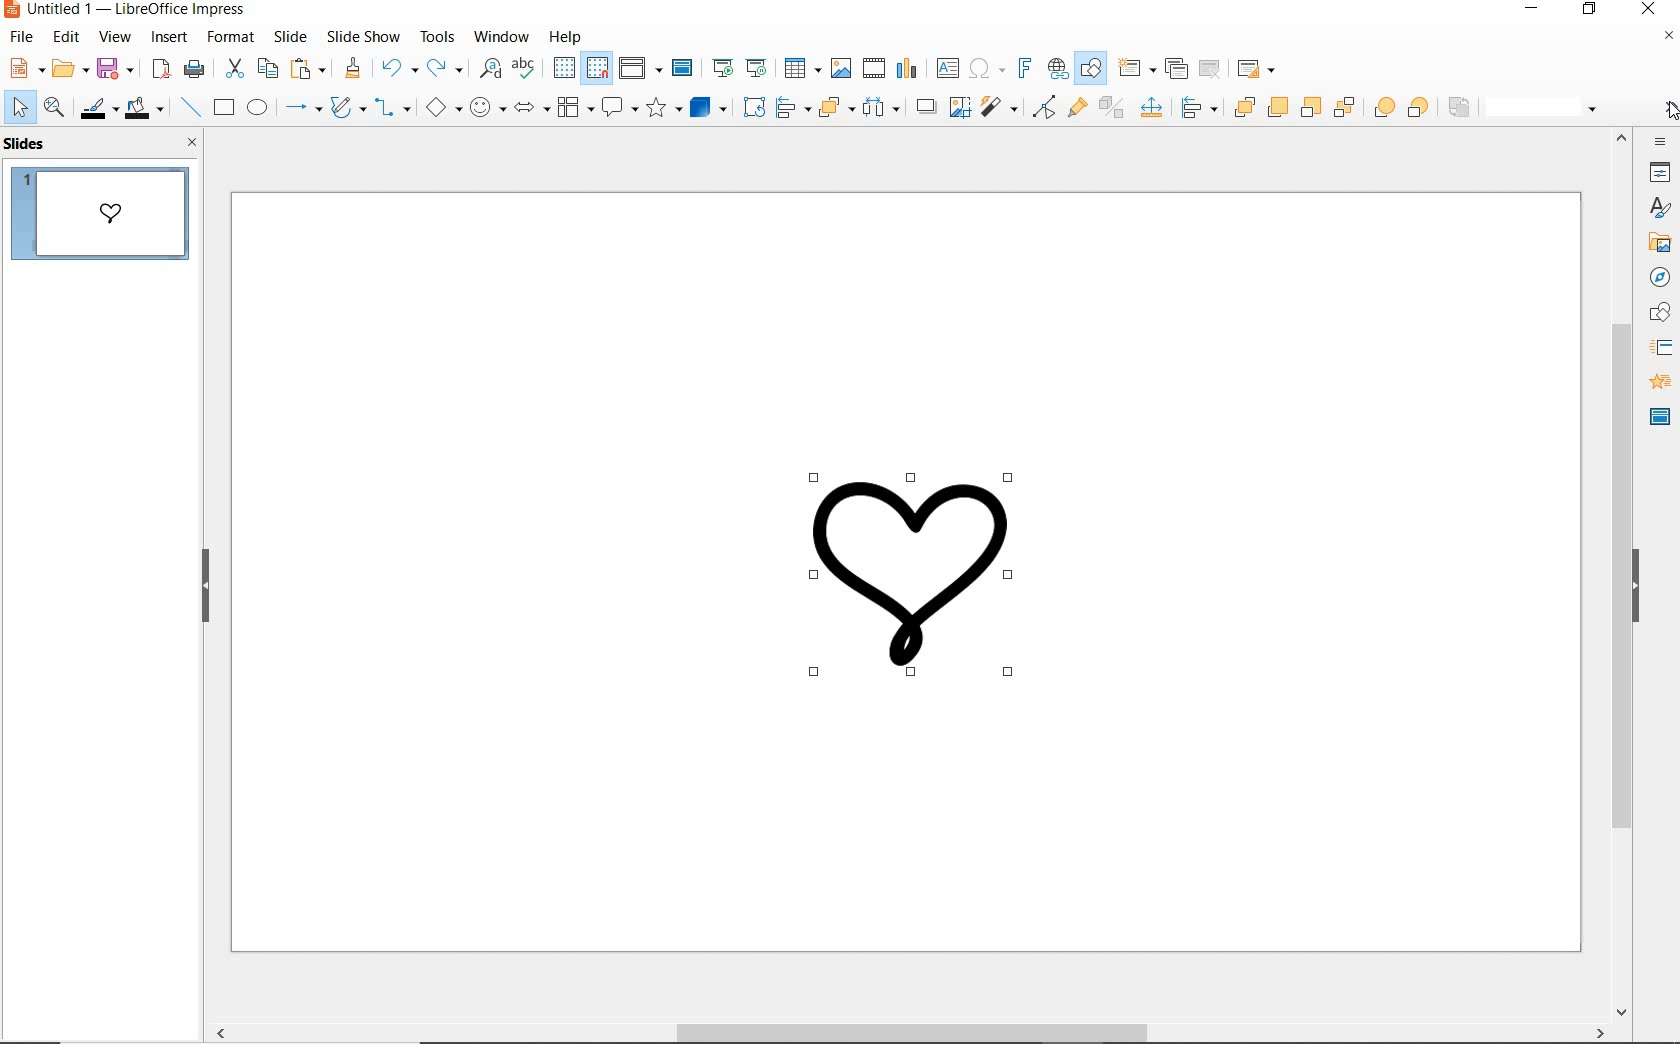 Image resolution: width=1680 pixels, height=1044 pixels. What do you see at coordinates (873, 68) in the screenshot?
I see `insert video` at bounding box center [873, 68].